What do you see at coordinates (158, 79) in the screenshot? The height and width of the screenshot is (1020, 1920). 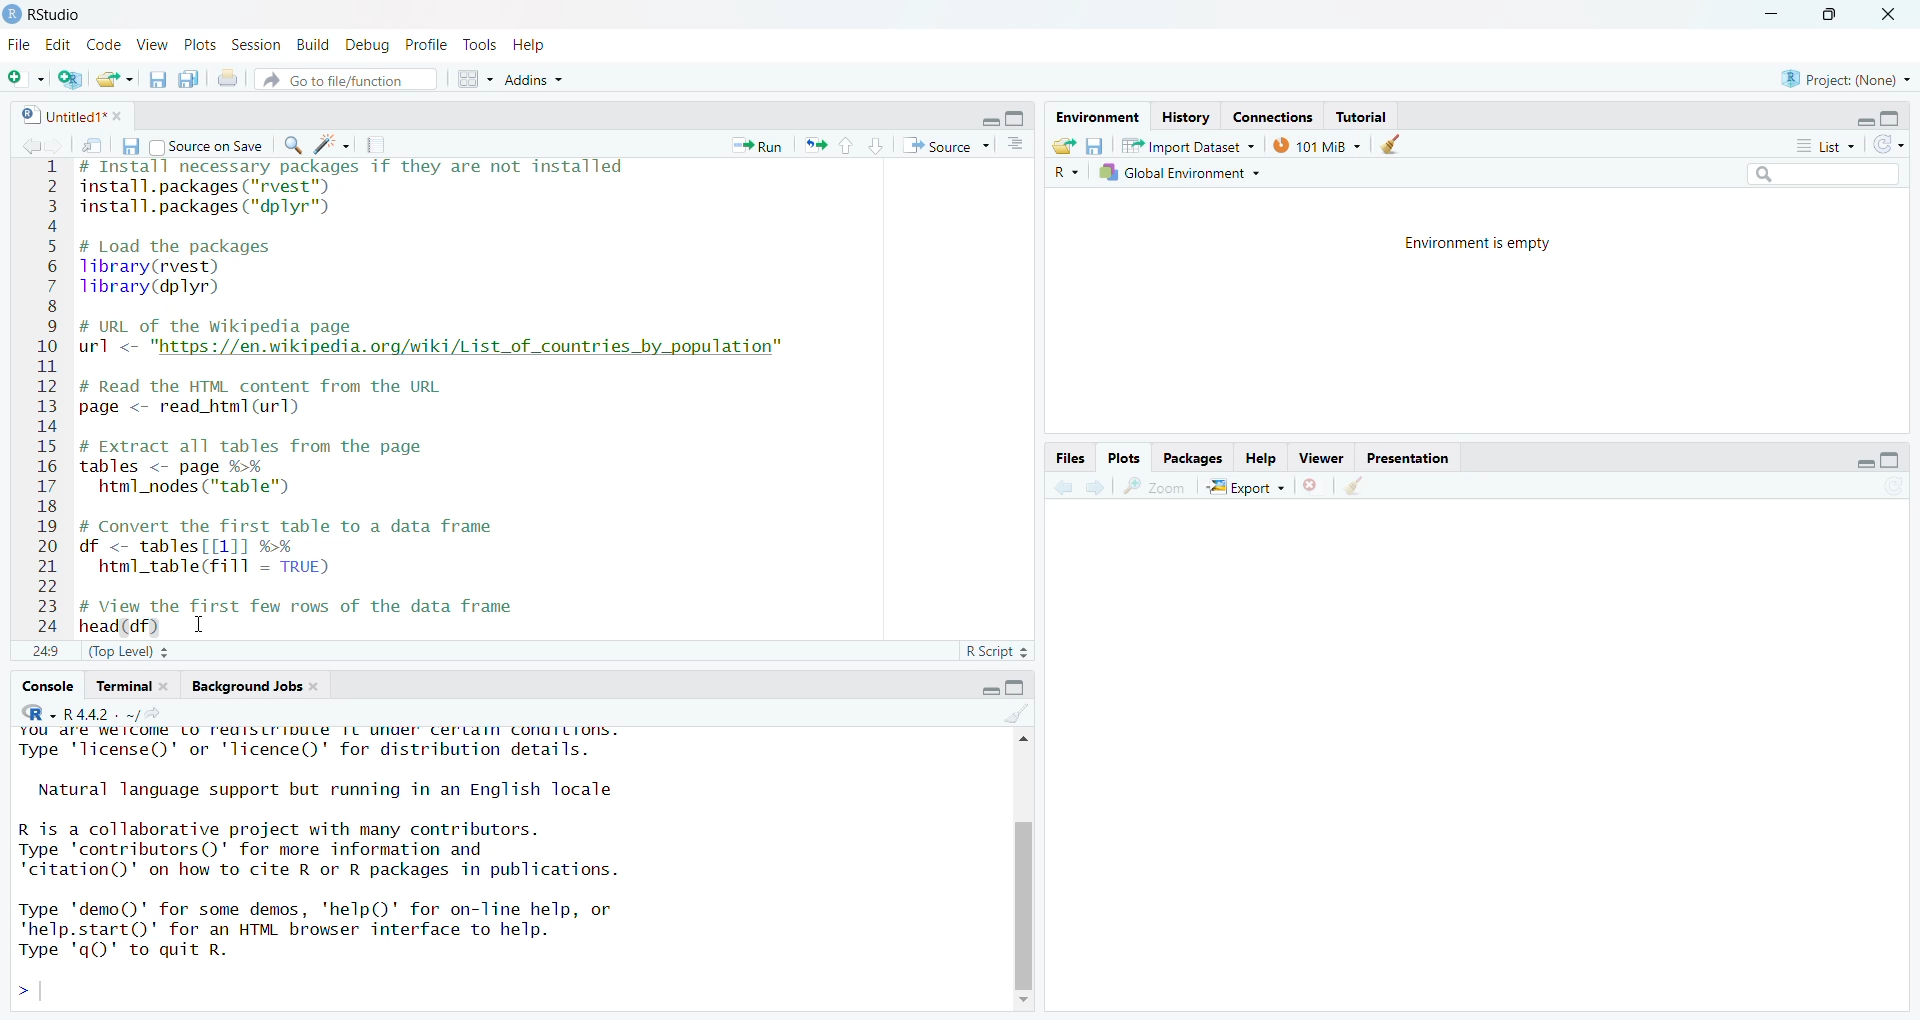 I see `save` at bounding box center [158, 79].